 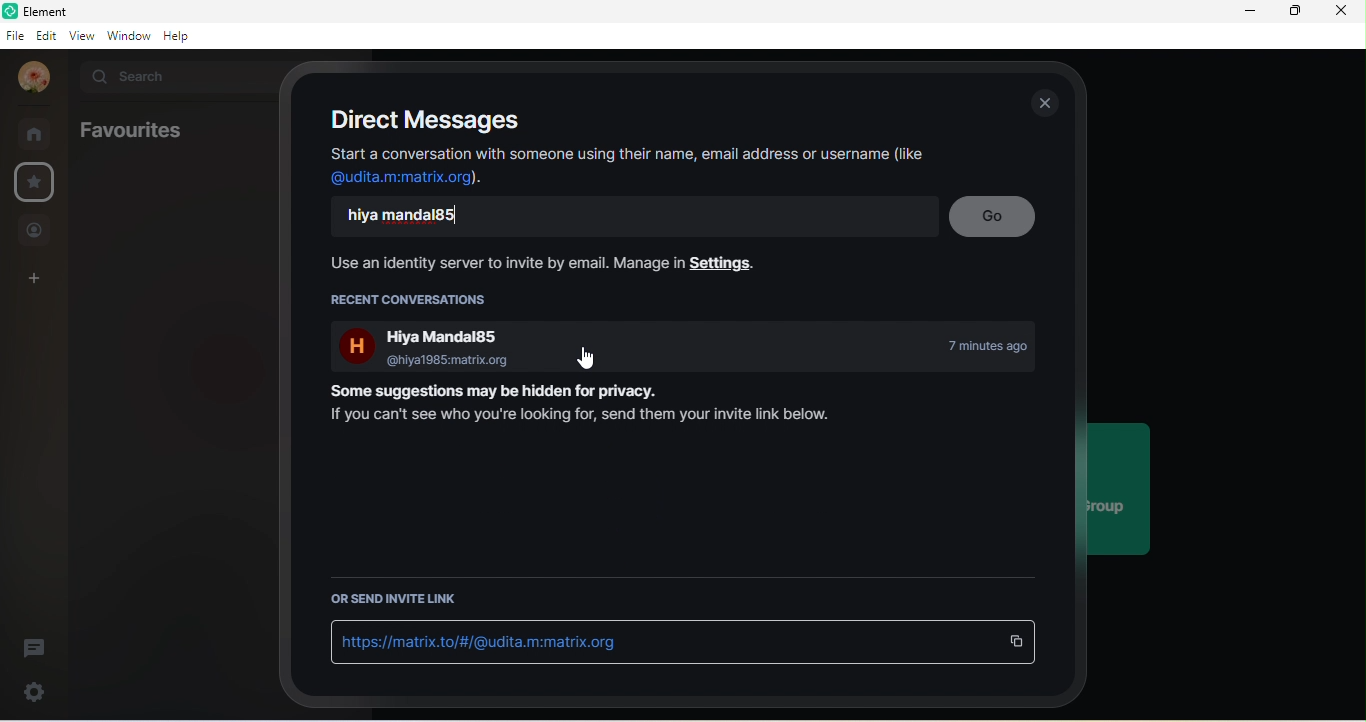 I want to click on thread, so click(x=35, y=648).